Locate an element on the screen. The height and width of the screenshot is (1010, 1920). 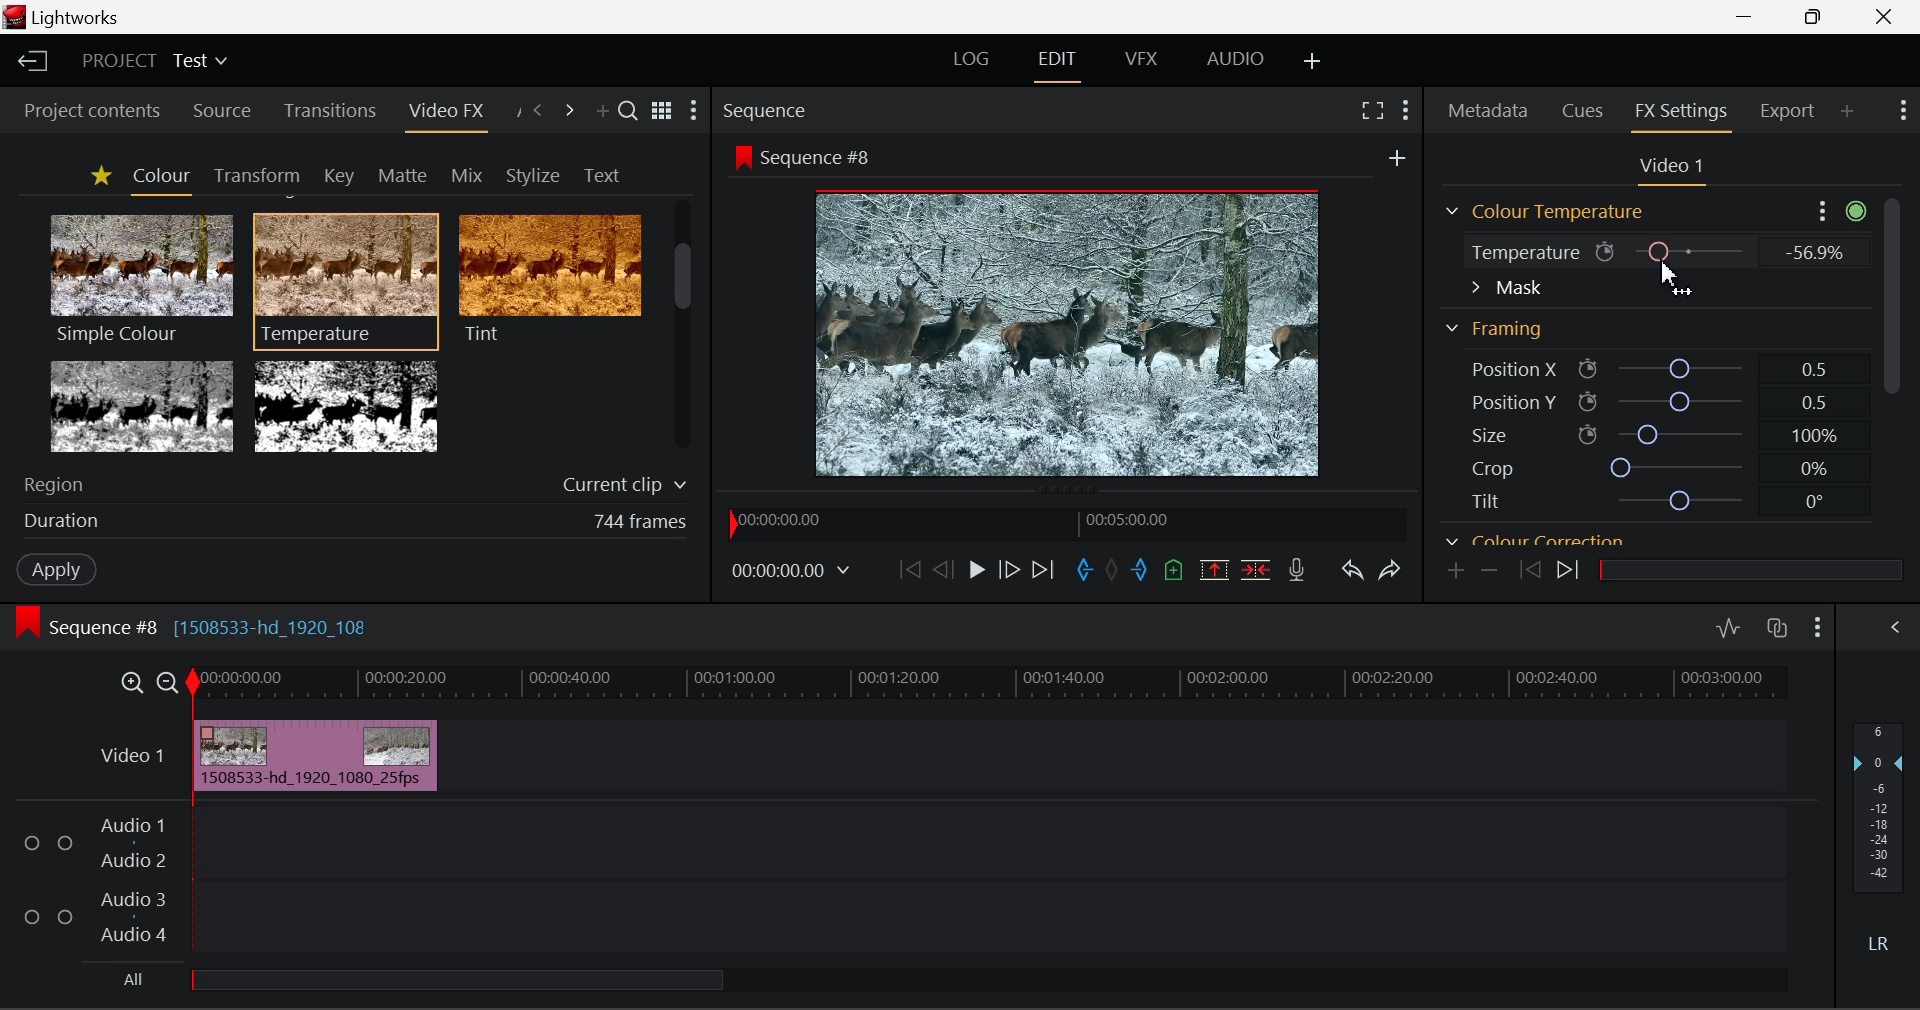
Project Title is located at coordinates (154, 58).